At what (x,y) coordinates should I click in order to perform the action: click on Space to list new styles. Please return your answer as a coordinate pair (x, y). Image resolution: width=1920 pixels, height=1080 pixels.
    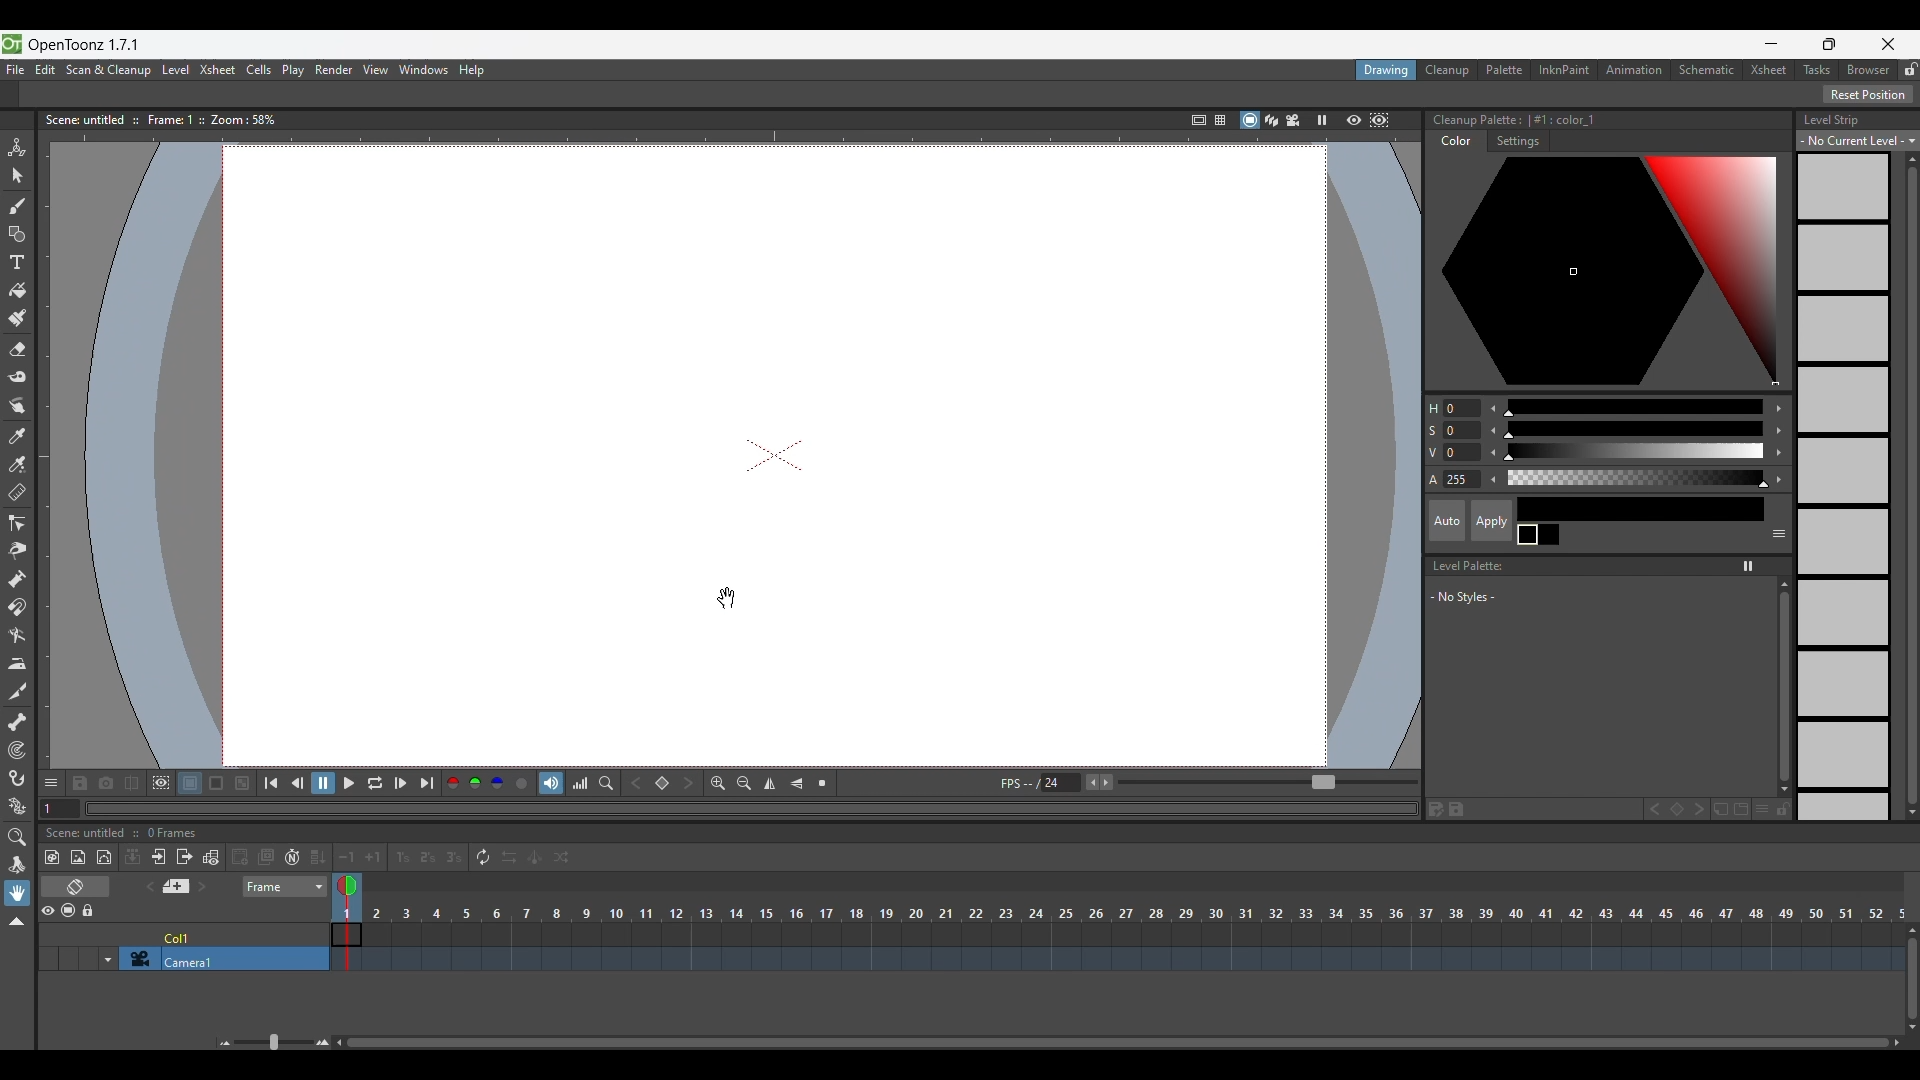
    Looking at the image, I should click on (1468, 655).